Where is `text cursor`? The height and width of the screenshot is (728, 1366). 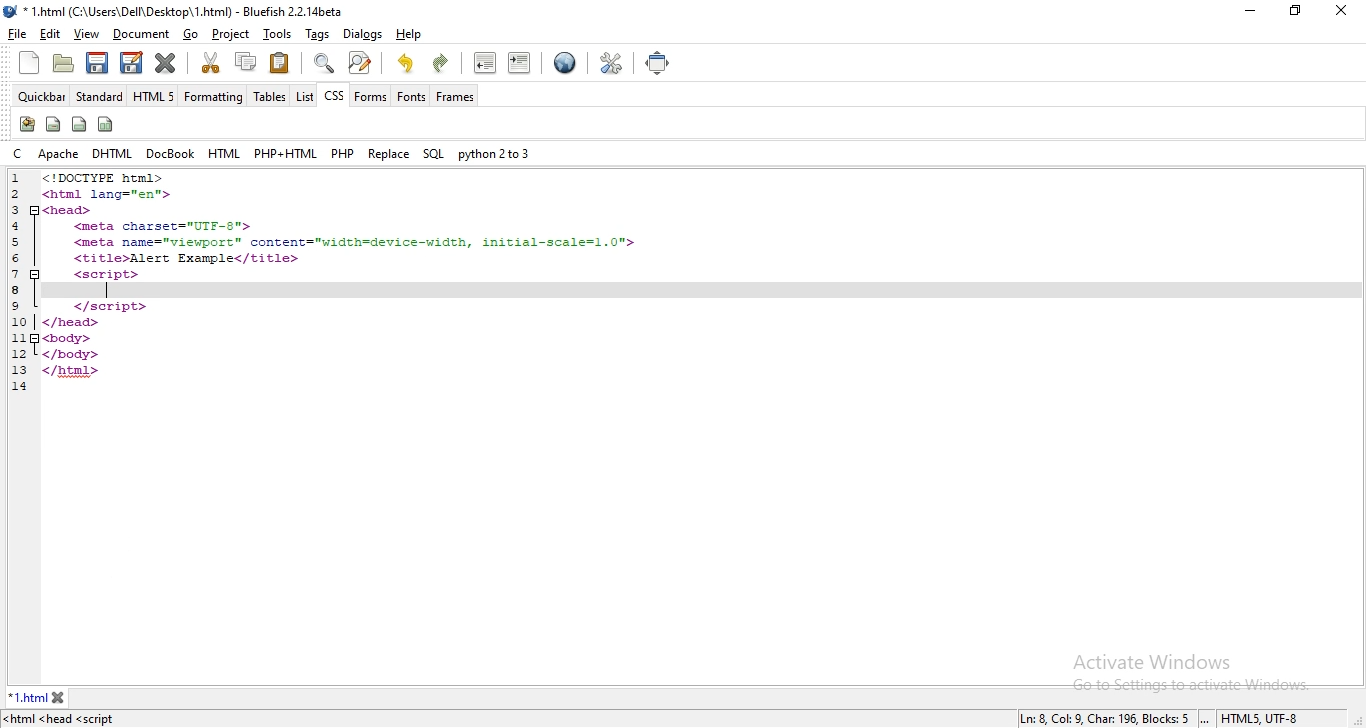
text cursor is located at coordinates (109, 291).